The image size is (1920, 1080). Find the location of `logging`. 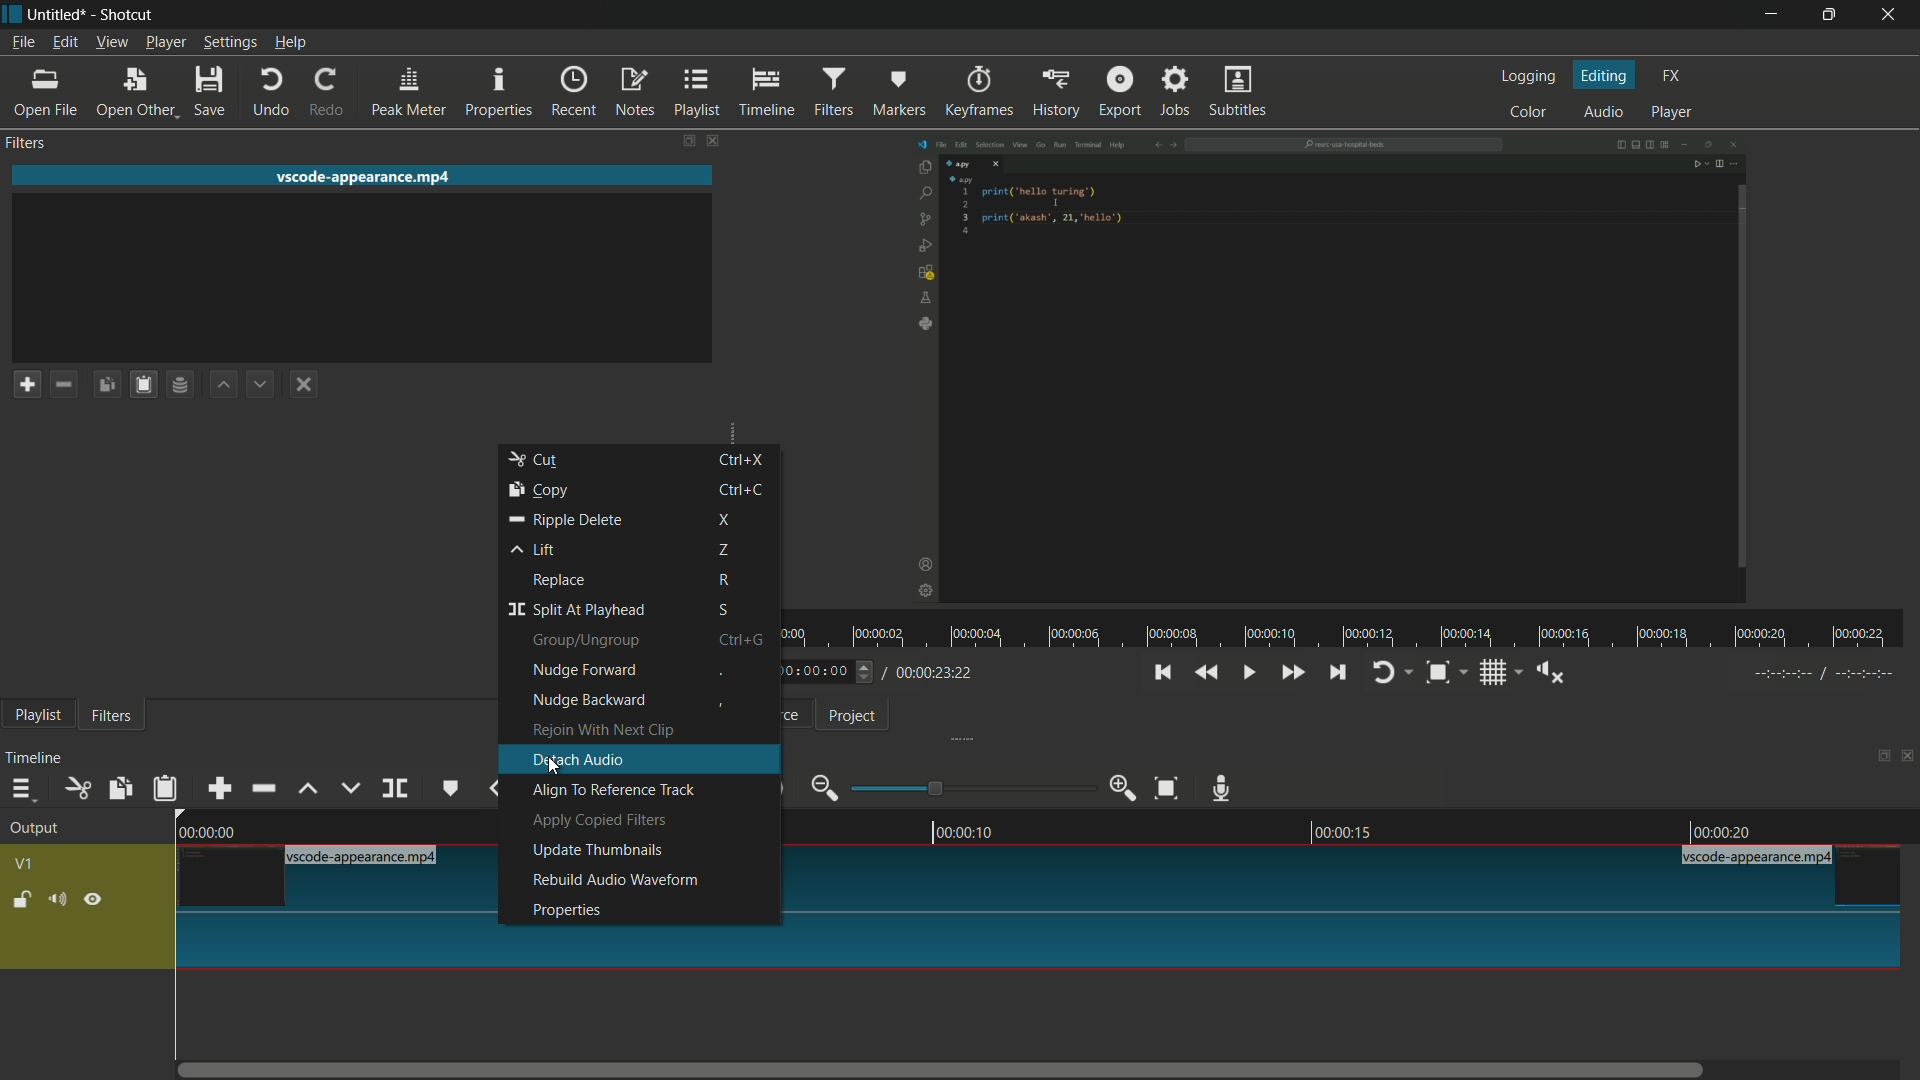

logging is located at coordinates (1528, 78).